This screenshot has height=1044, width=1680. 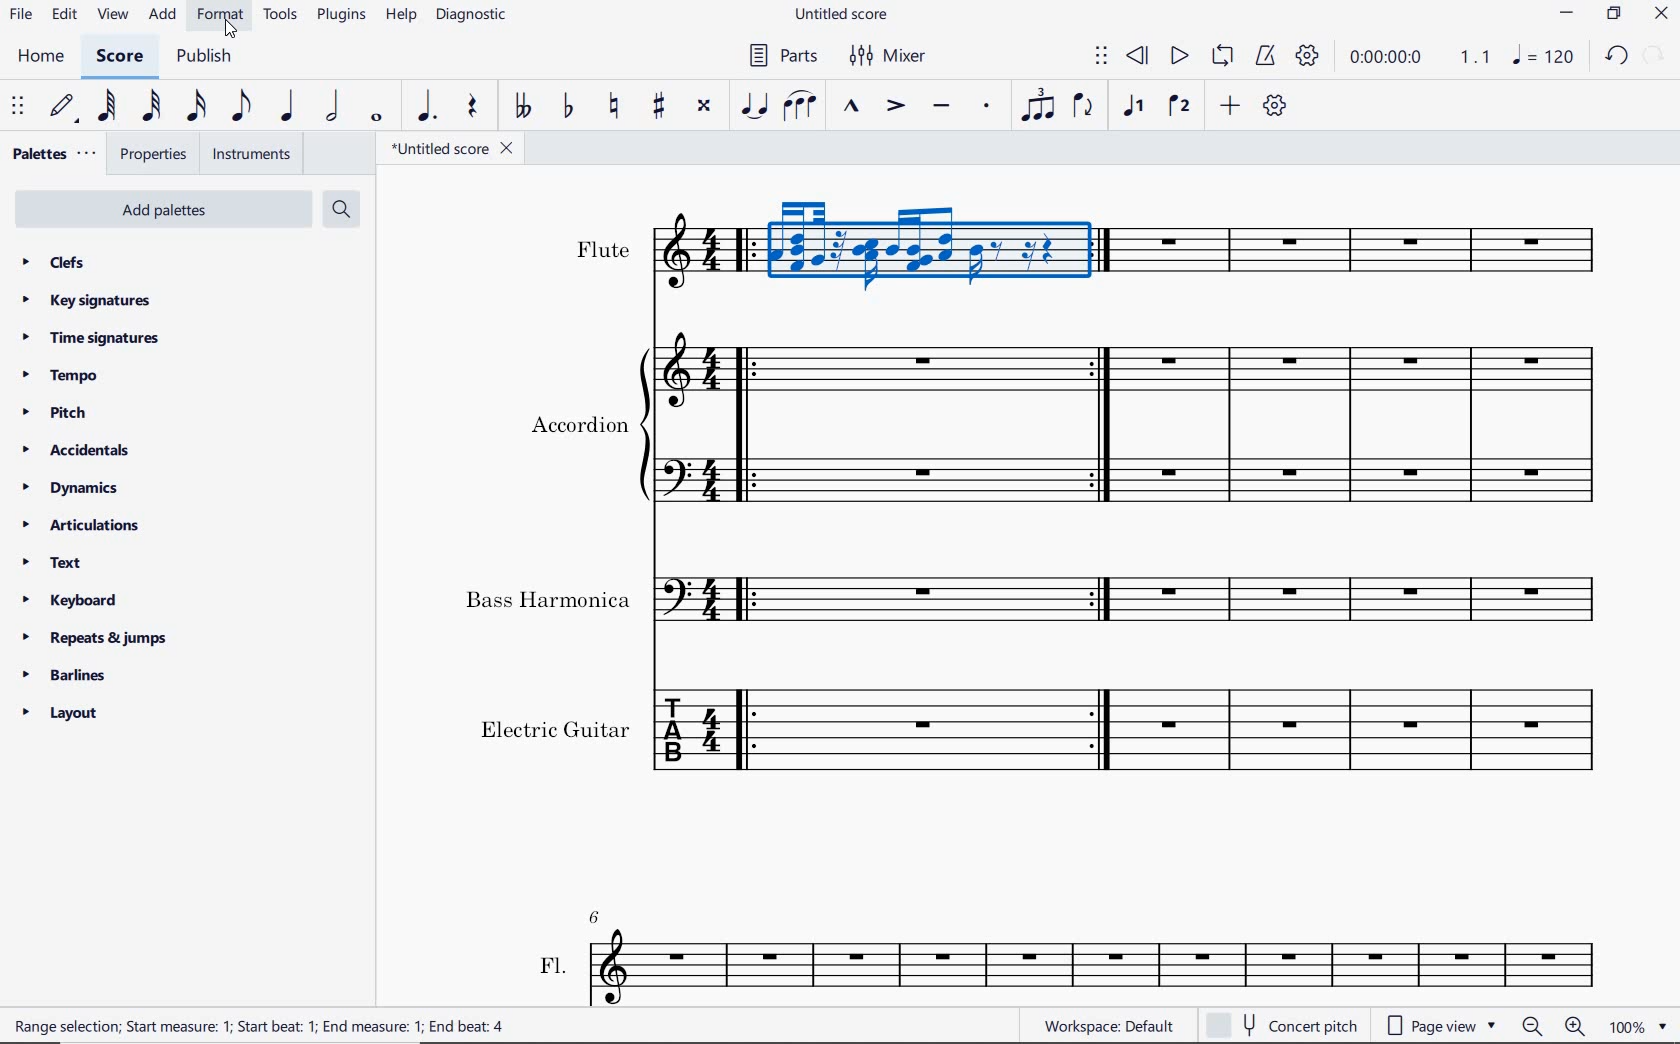 I want to click on page view, so click(x=1440, y=1024).